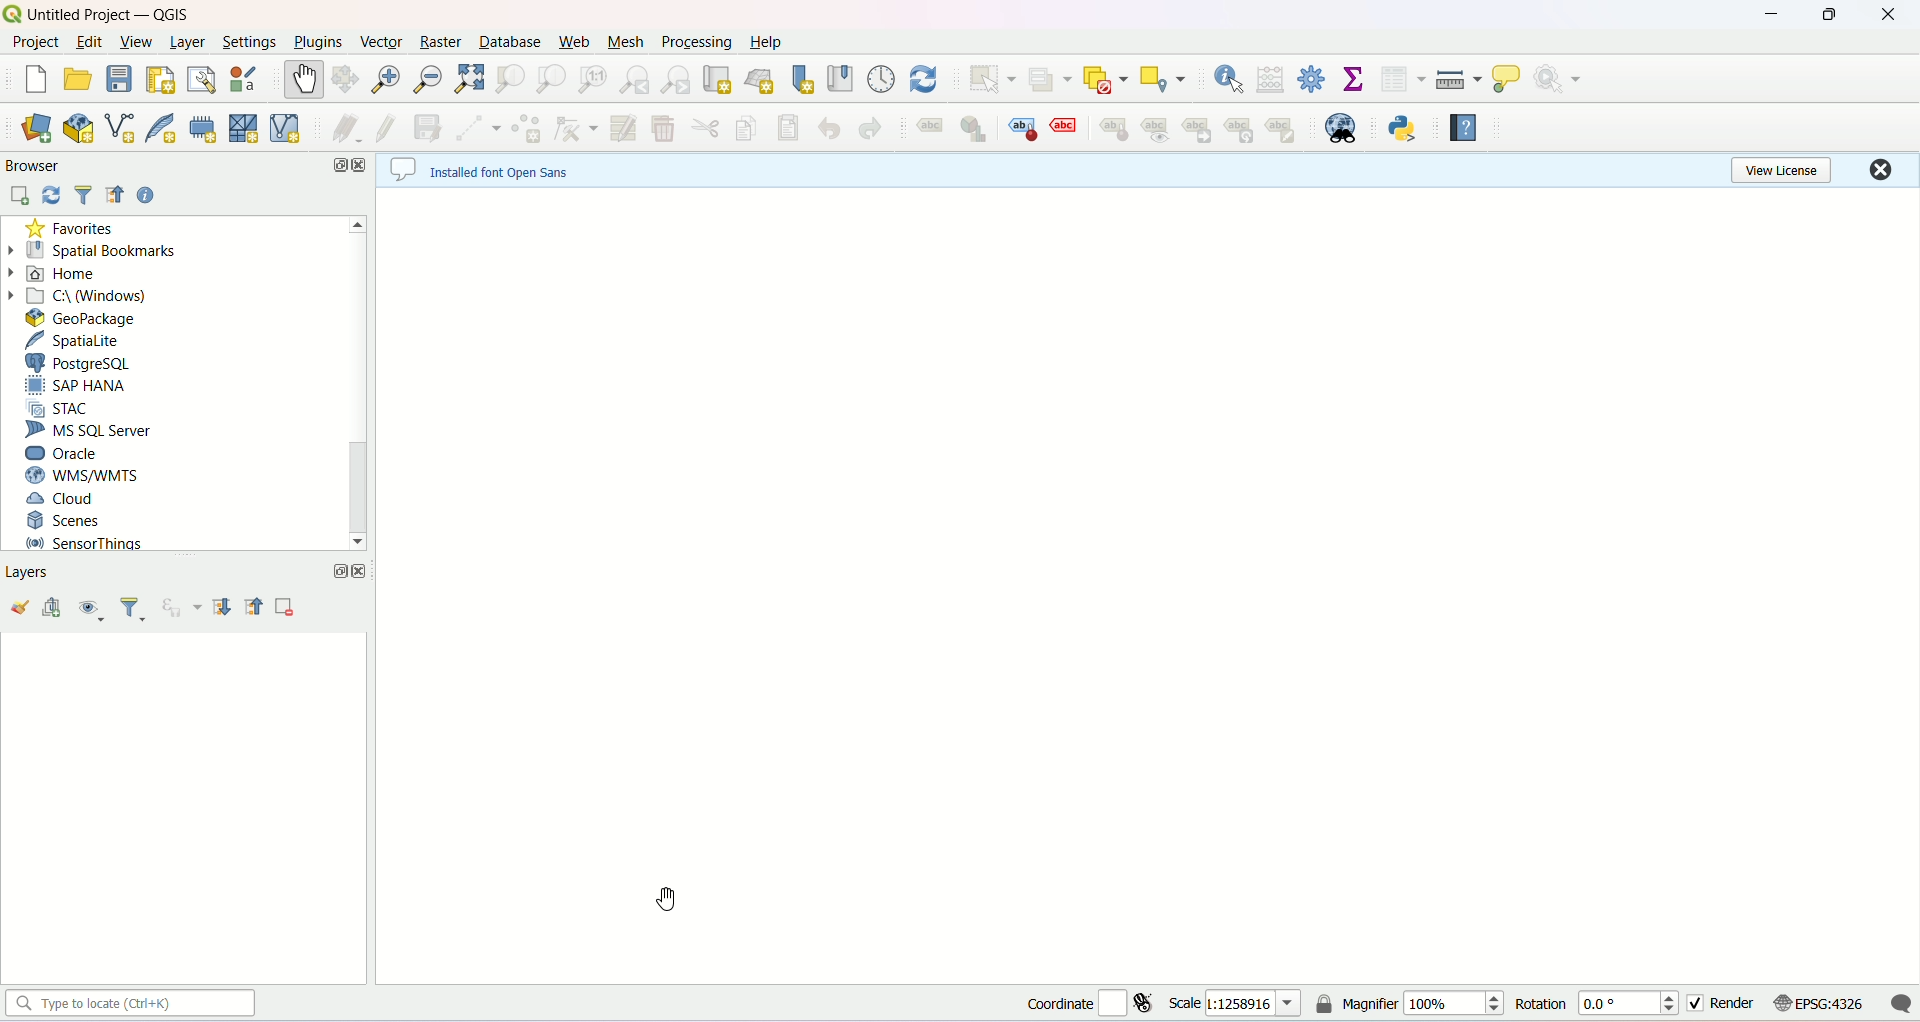  I want to click on layers, so click(43, 571).